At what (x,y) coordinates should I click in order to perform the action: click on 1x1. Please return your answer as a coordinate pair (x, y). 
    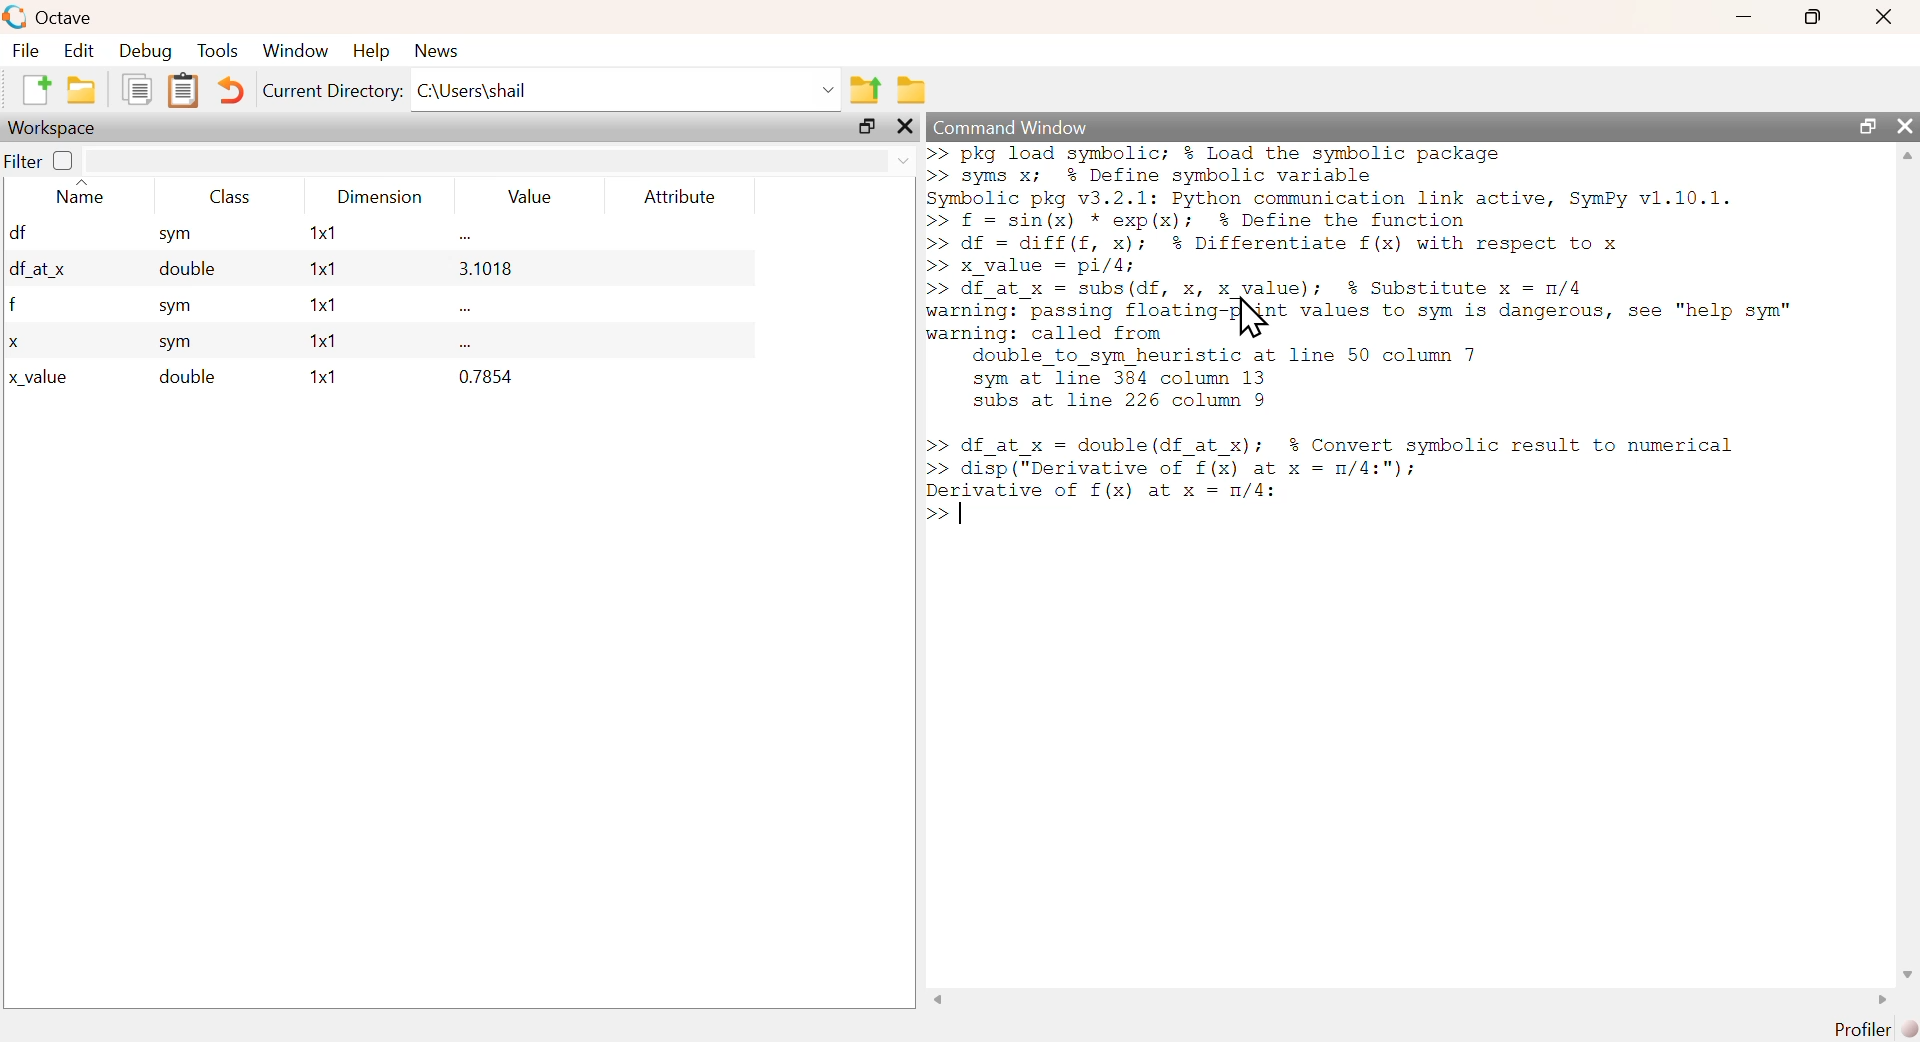
    Looking at the image, I should click on (322, 235).